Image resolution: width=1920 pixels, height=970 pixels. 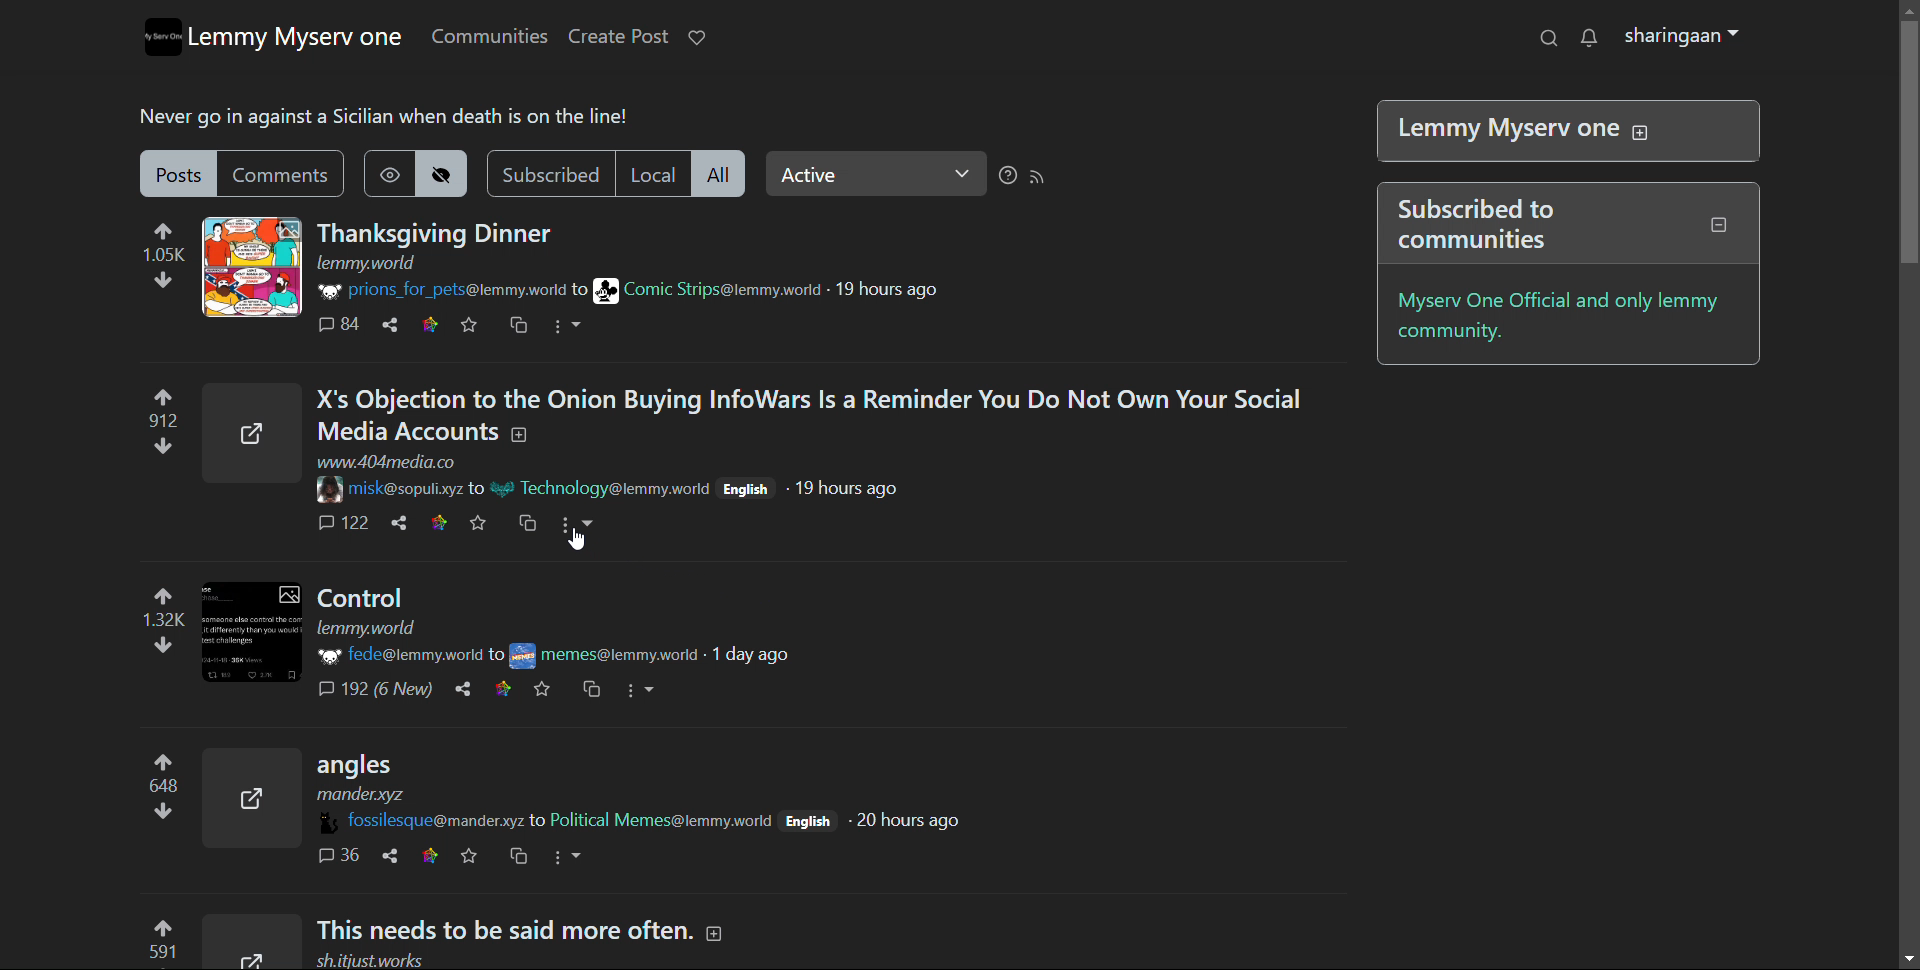 What do you see at coordinates (705, 290) in the screenshot?
I see `community` at bounding box center [705, 290].